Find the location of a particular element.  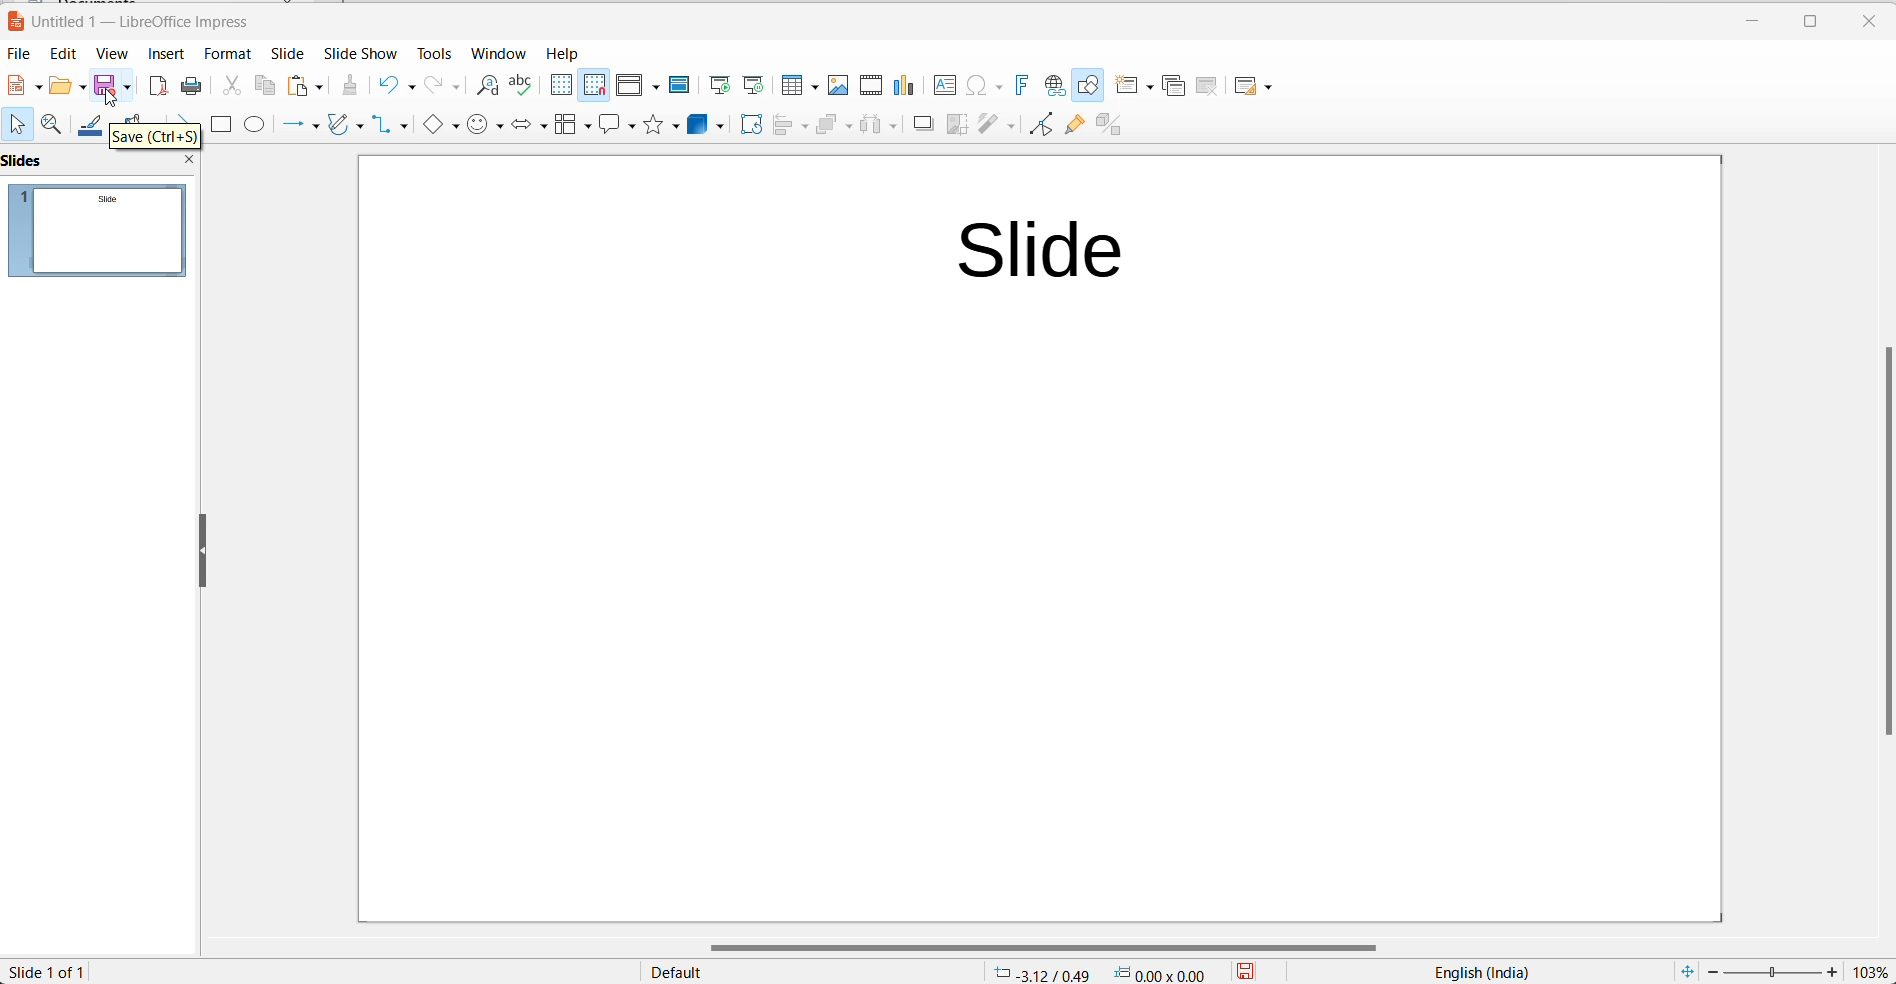

Print is located at coordinates (188, 87).